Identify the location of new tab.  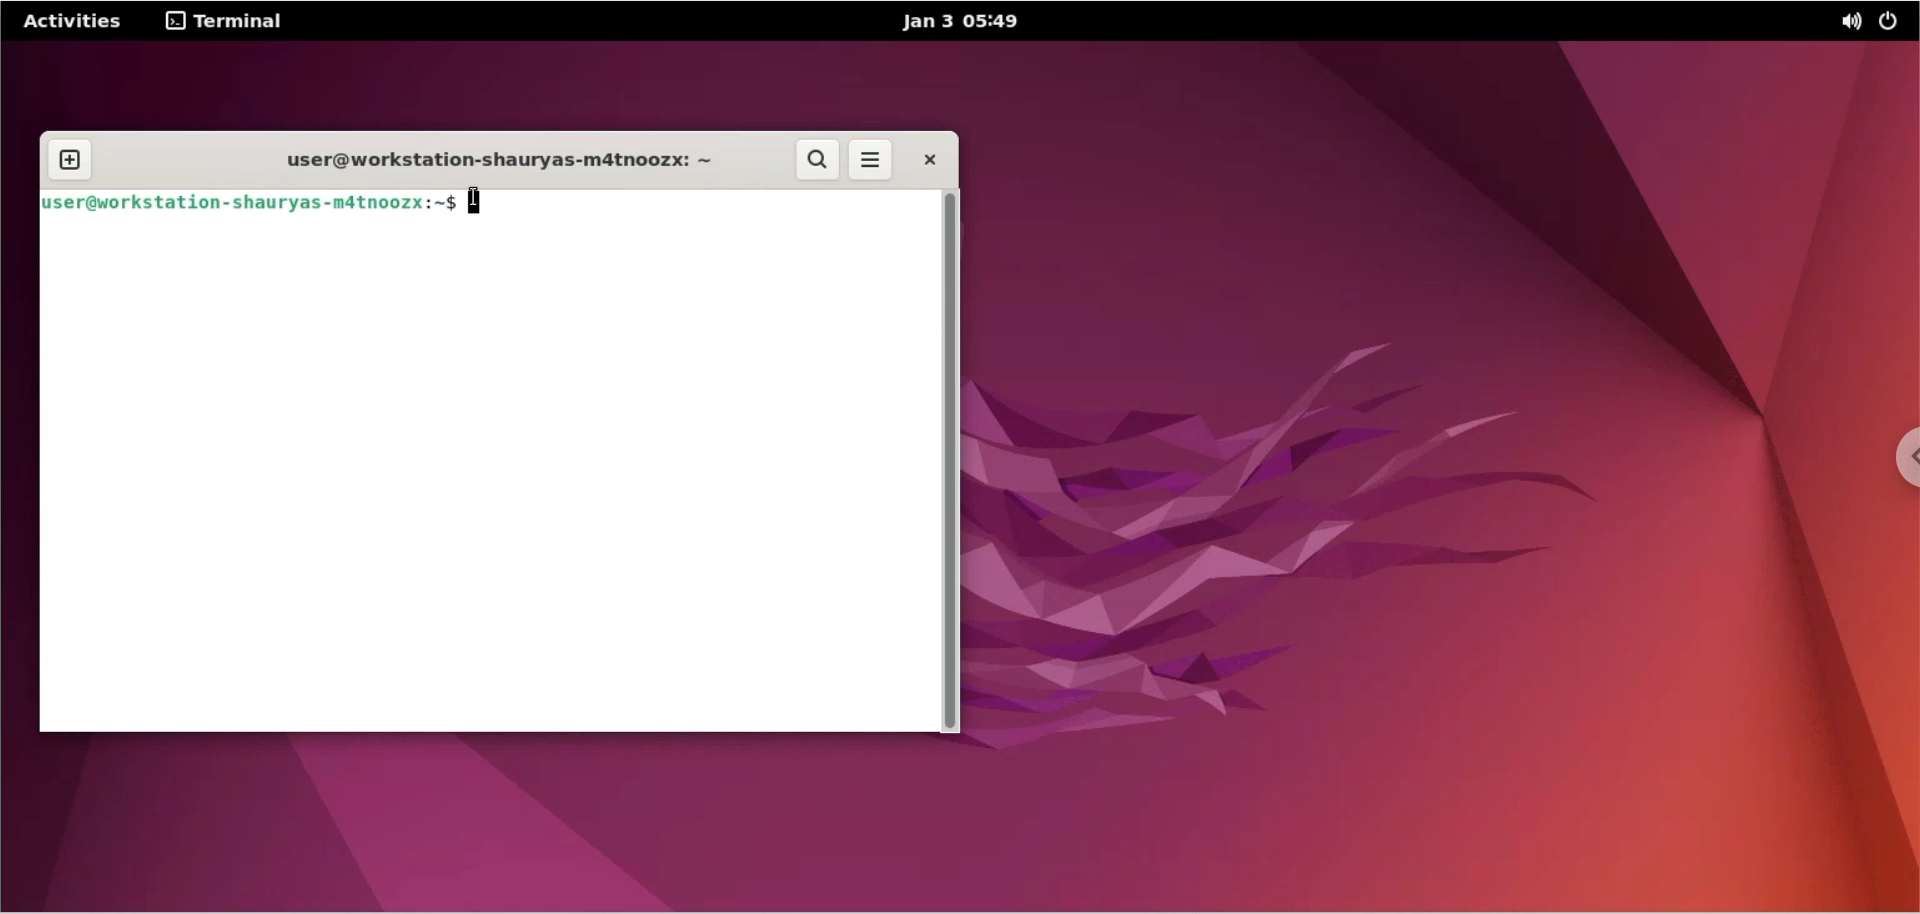
(71, 161).